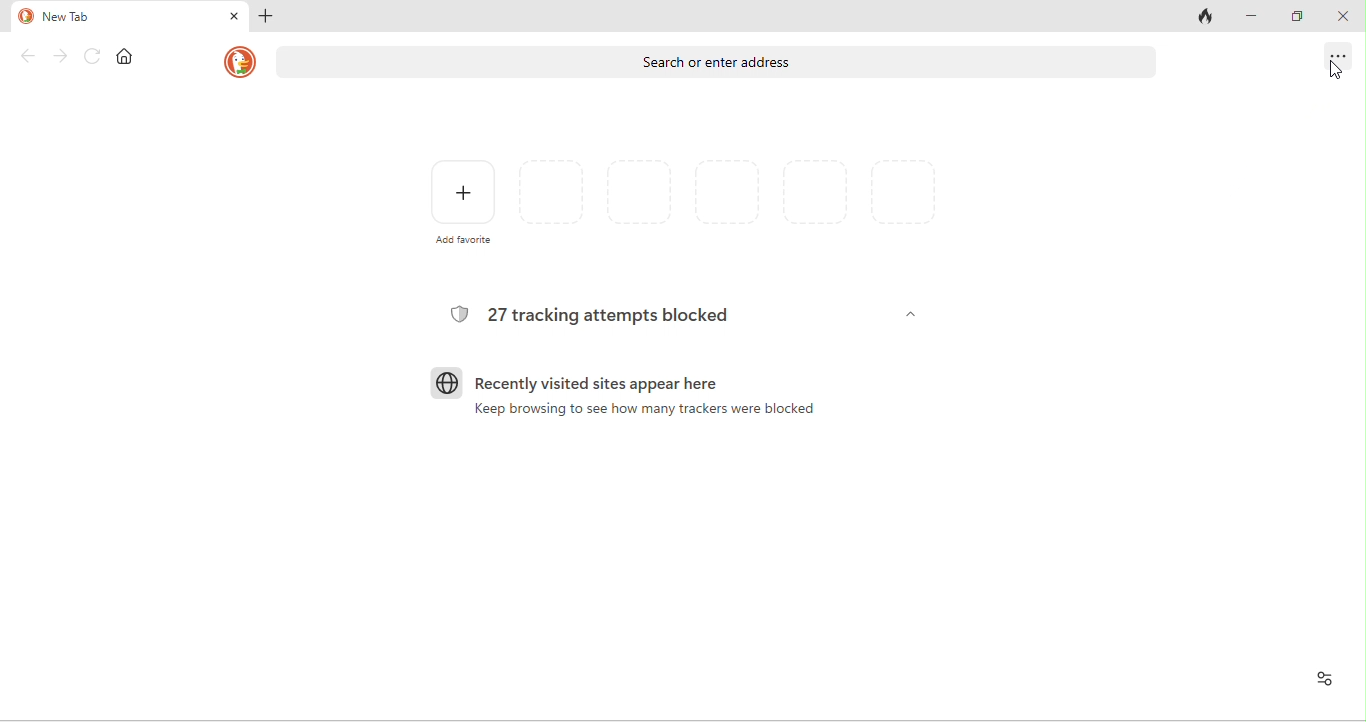 This screenshot has height=722, width=1366. I want to click on reload page, so click(93, 56).